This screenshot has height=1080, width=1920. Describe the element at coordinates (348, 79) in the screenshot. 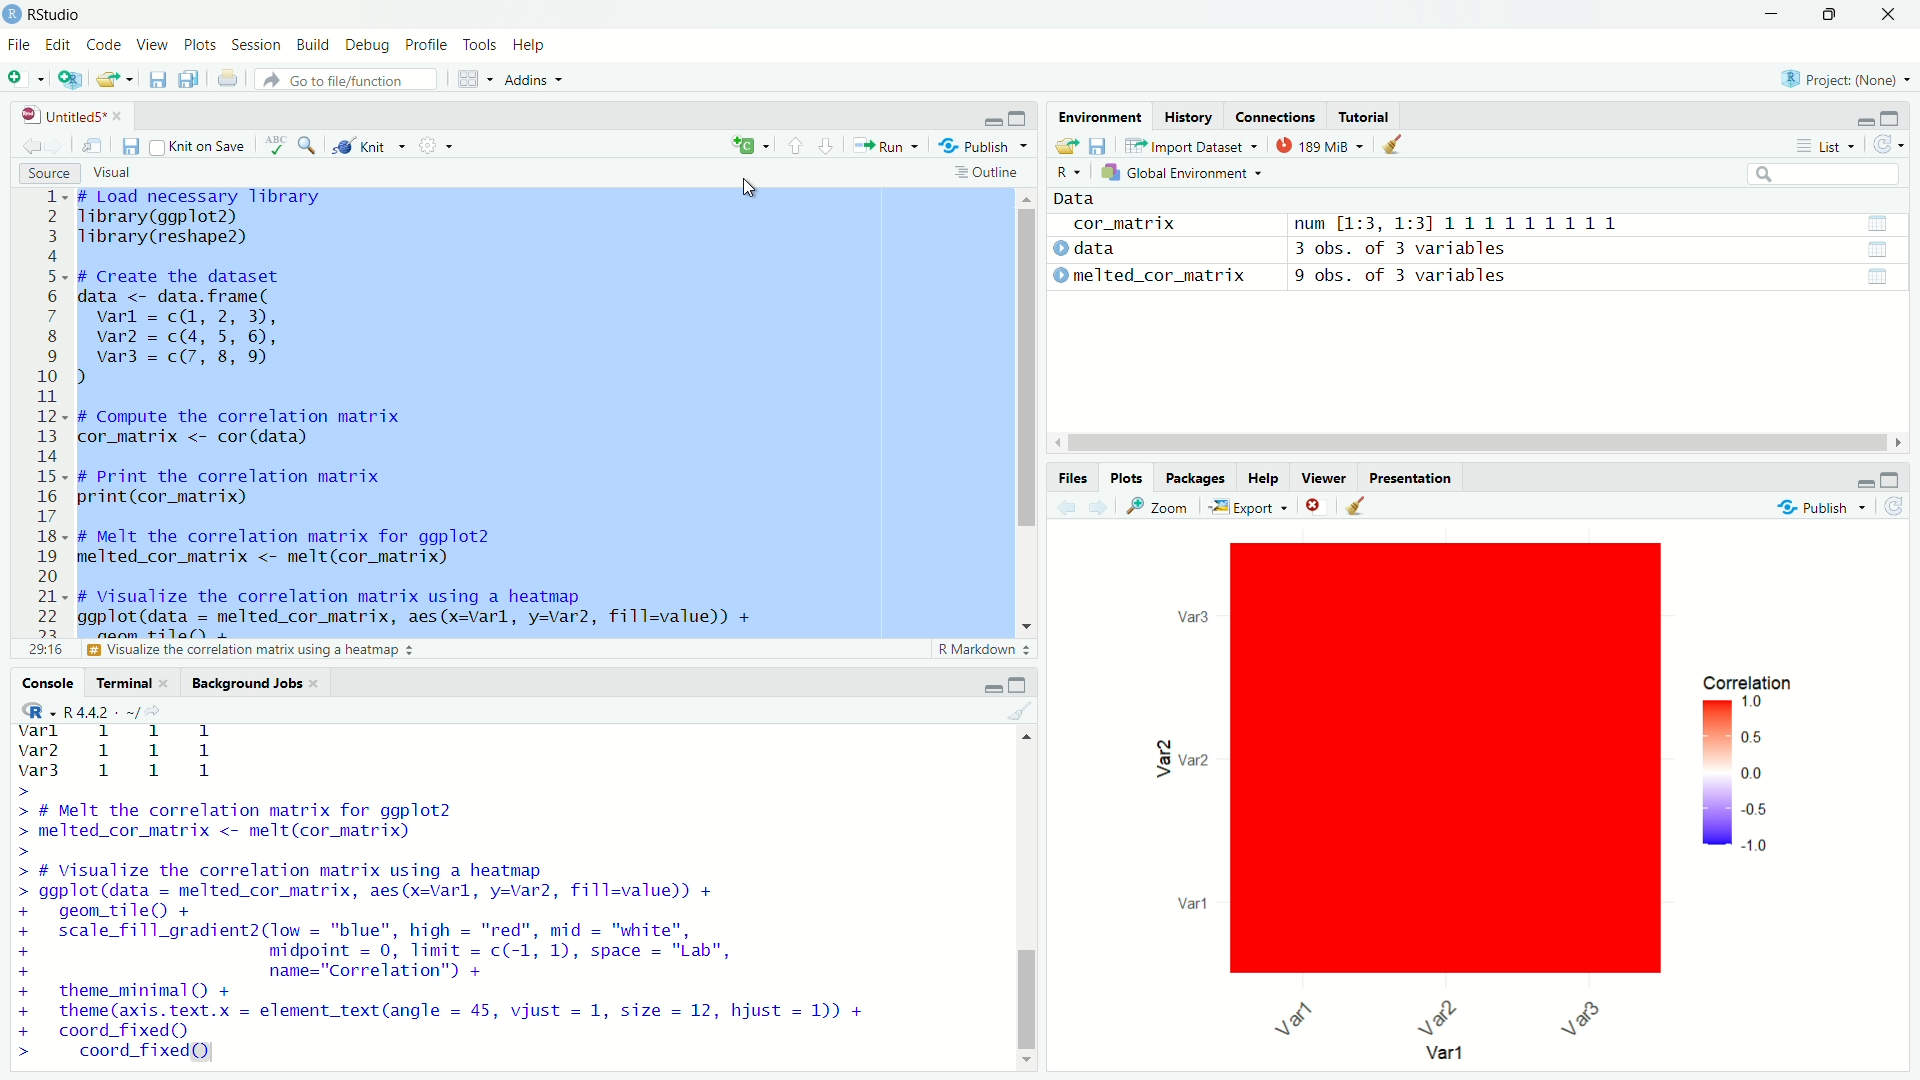

I see `go to file/function` at that location.